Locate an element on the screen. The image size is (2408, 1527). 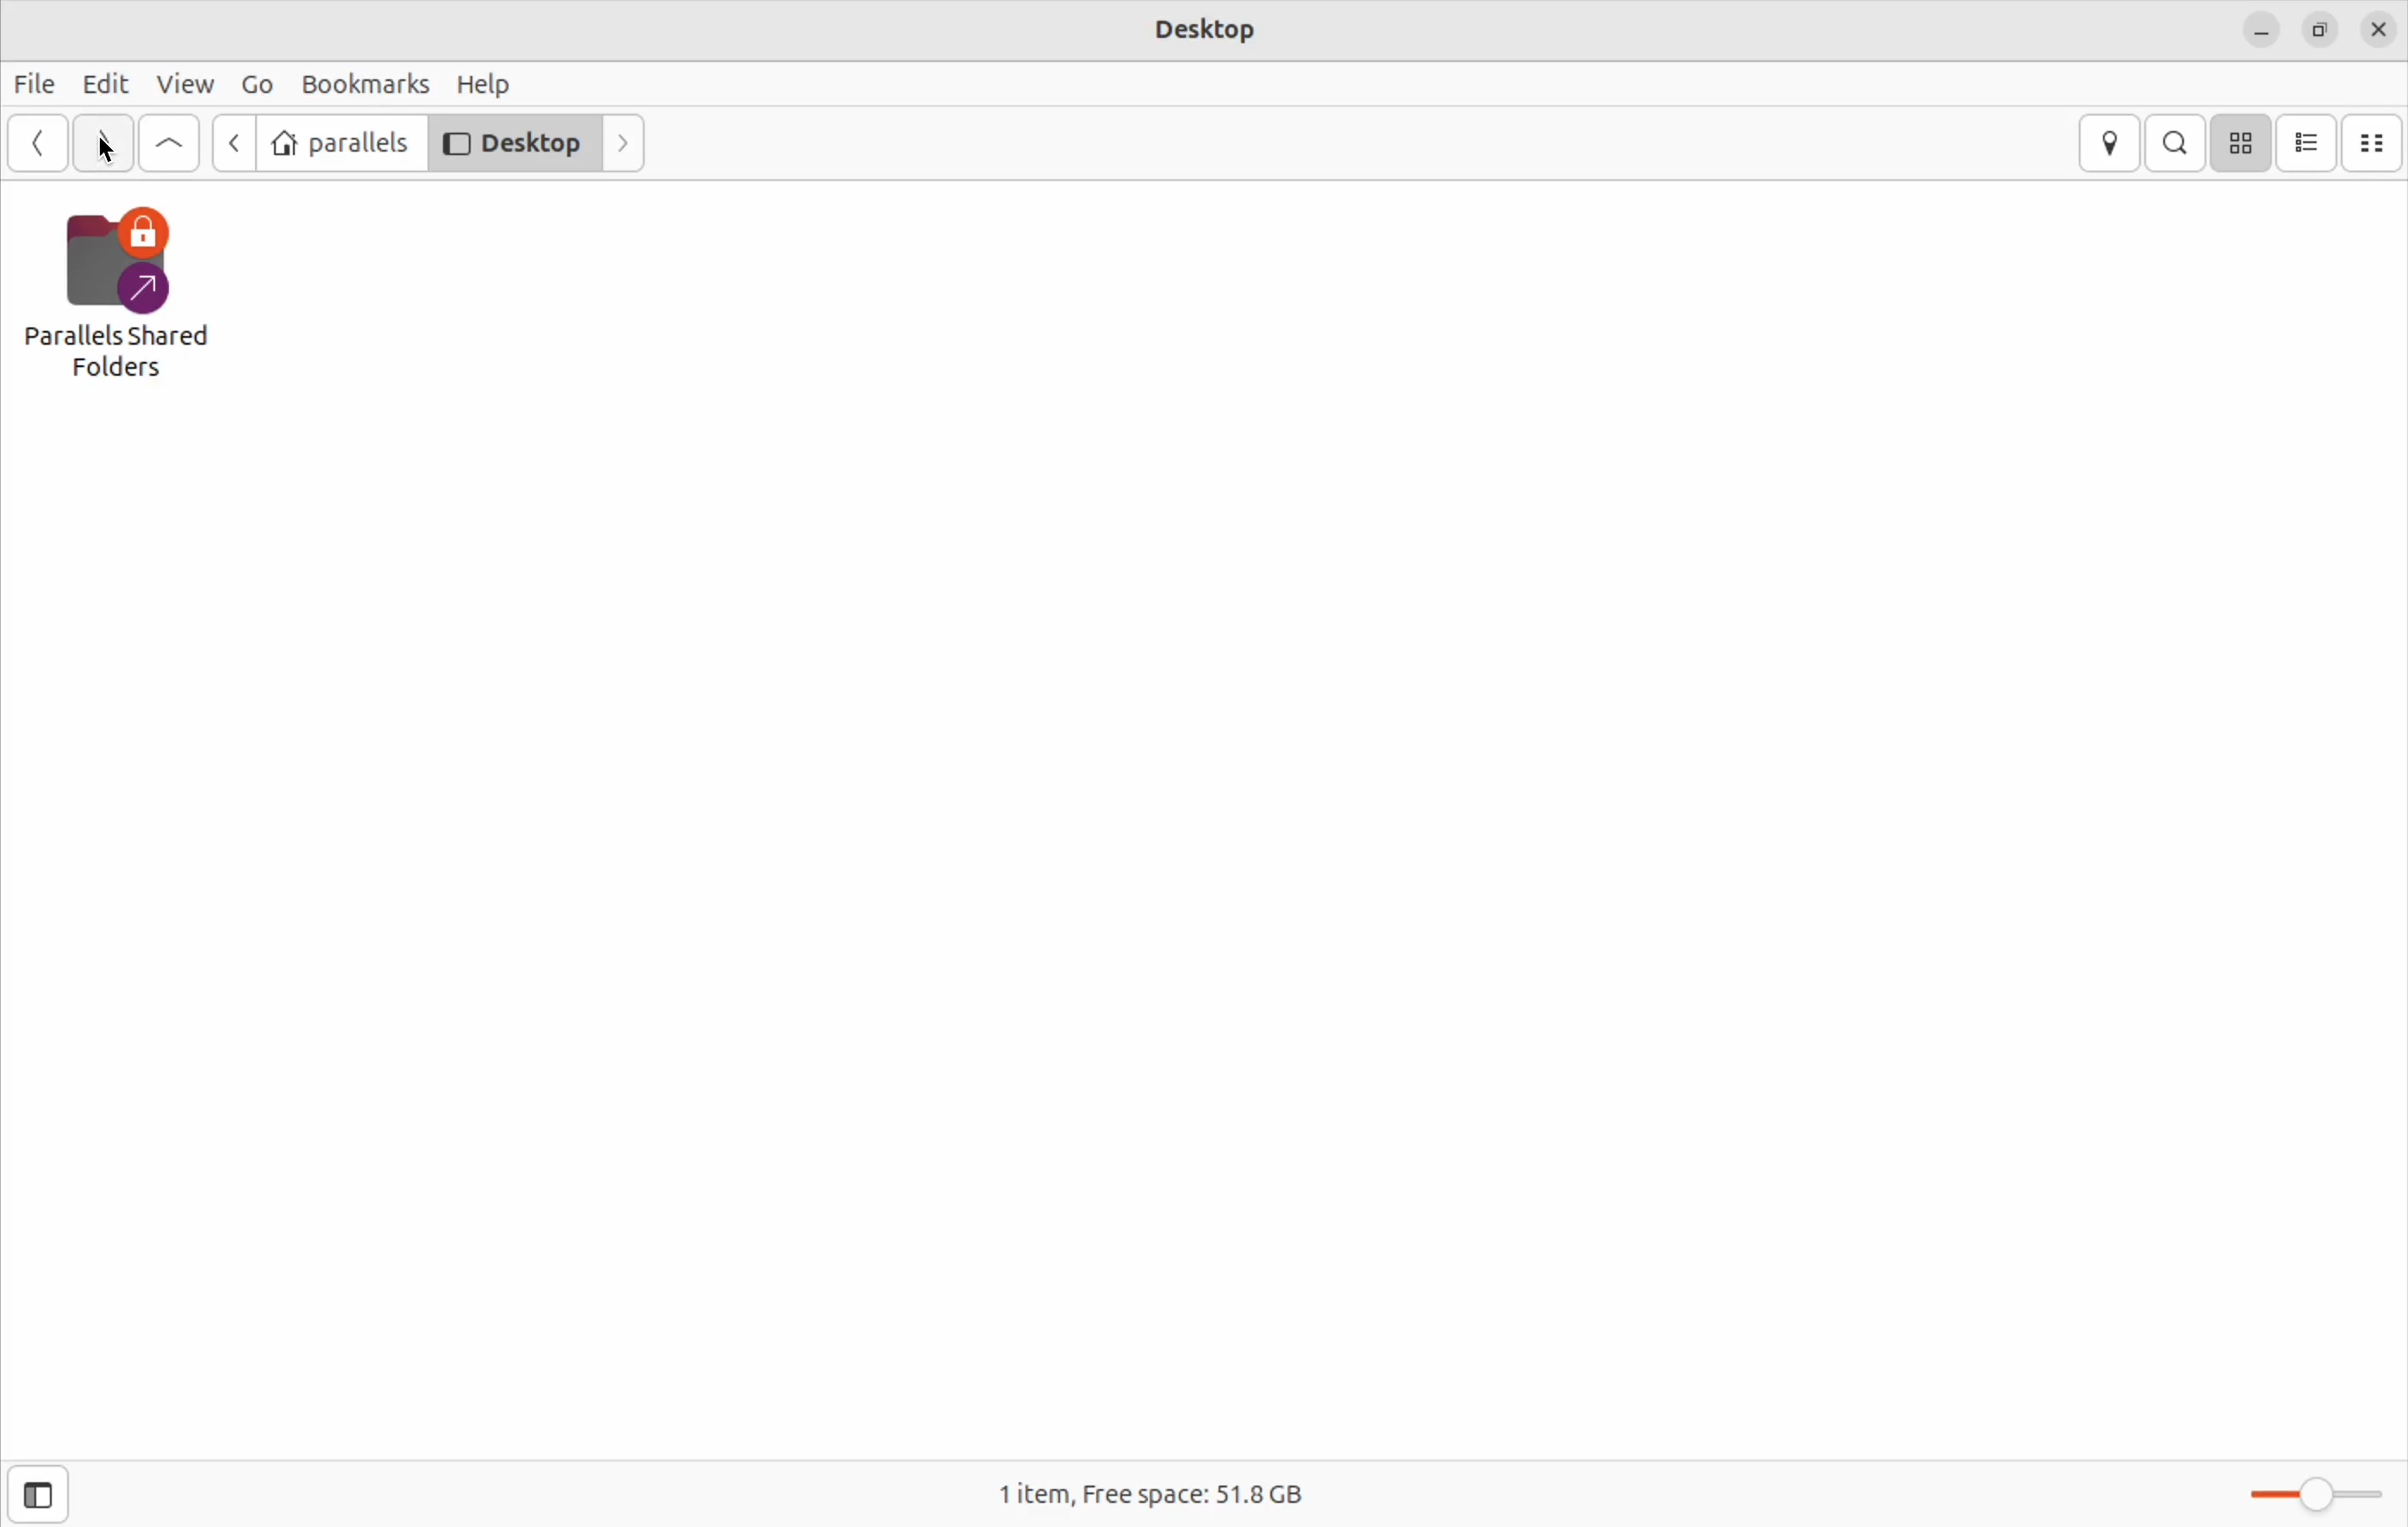
go back is located at coordinates (231, 141).